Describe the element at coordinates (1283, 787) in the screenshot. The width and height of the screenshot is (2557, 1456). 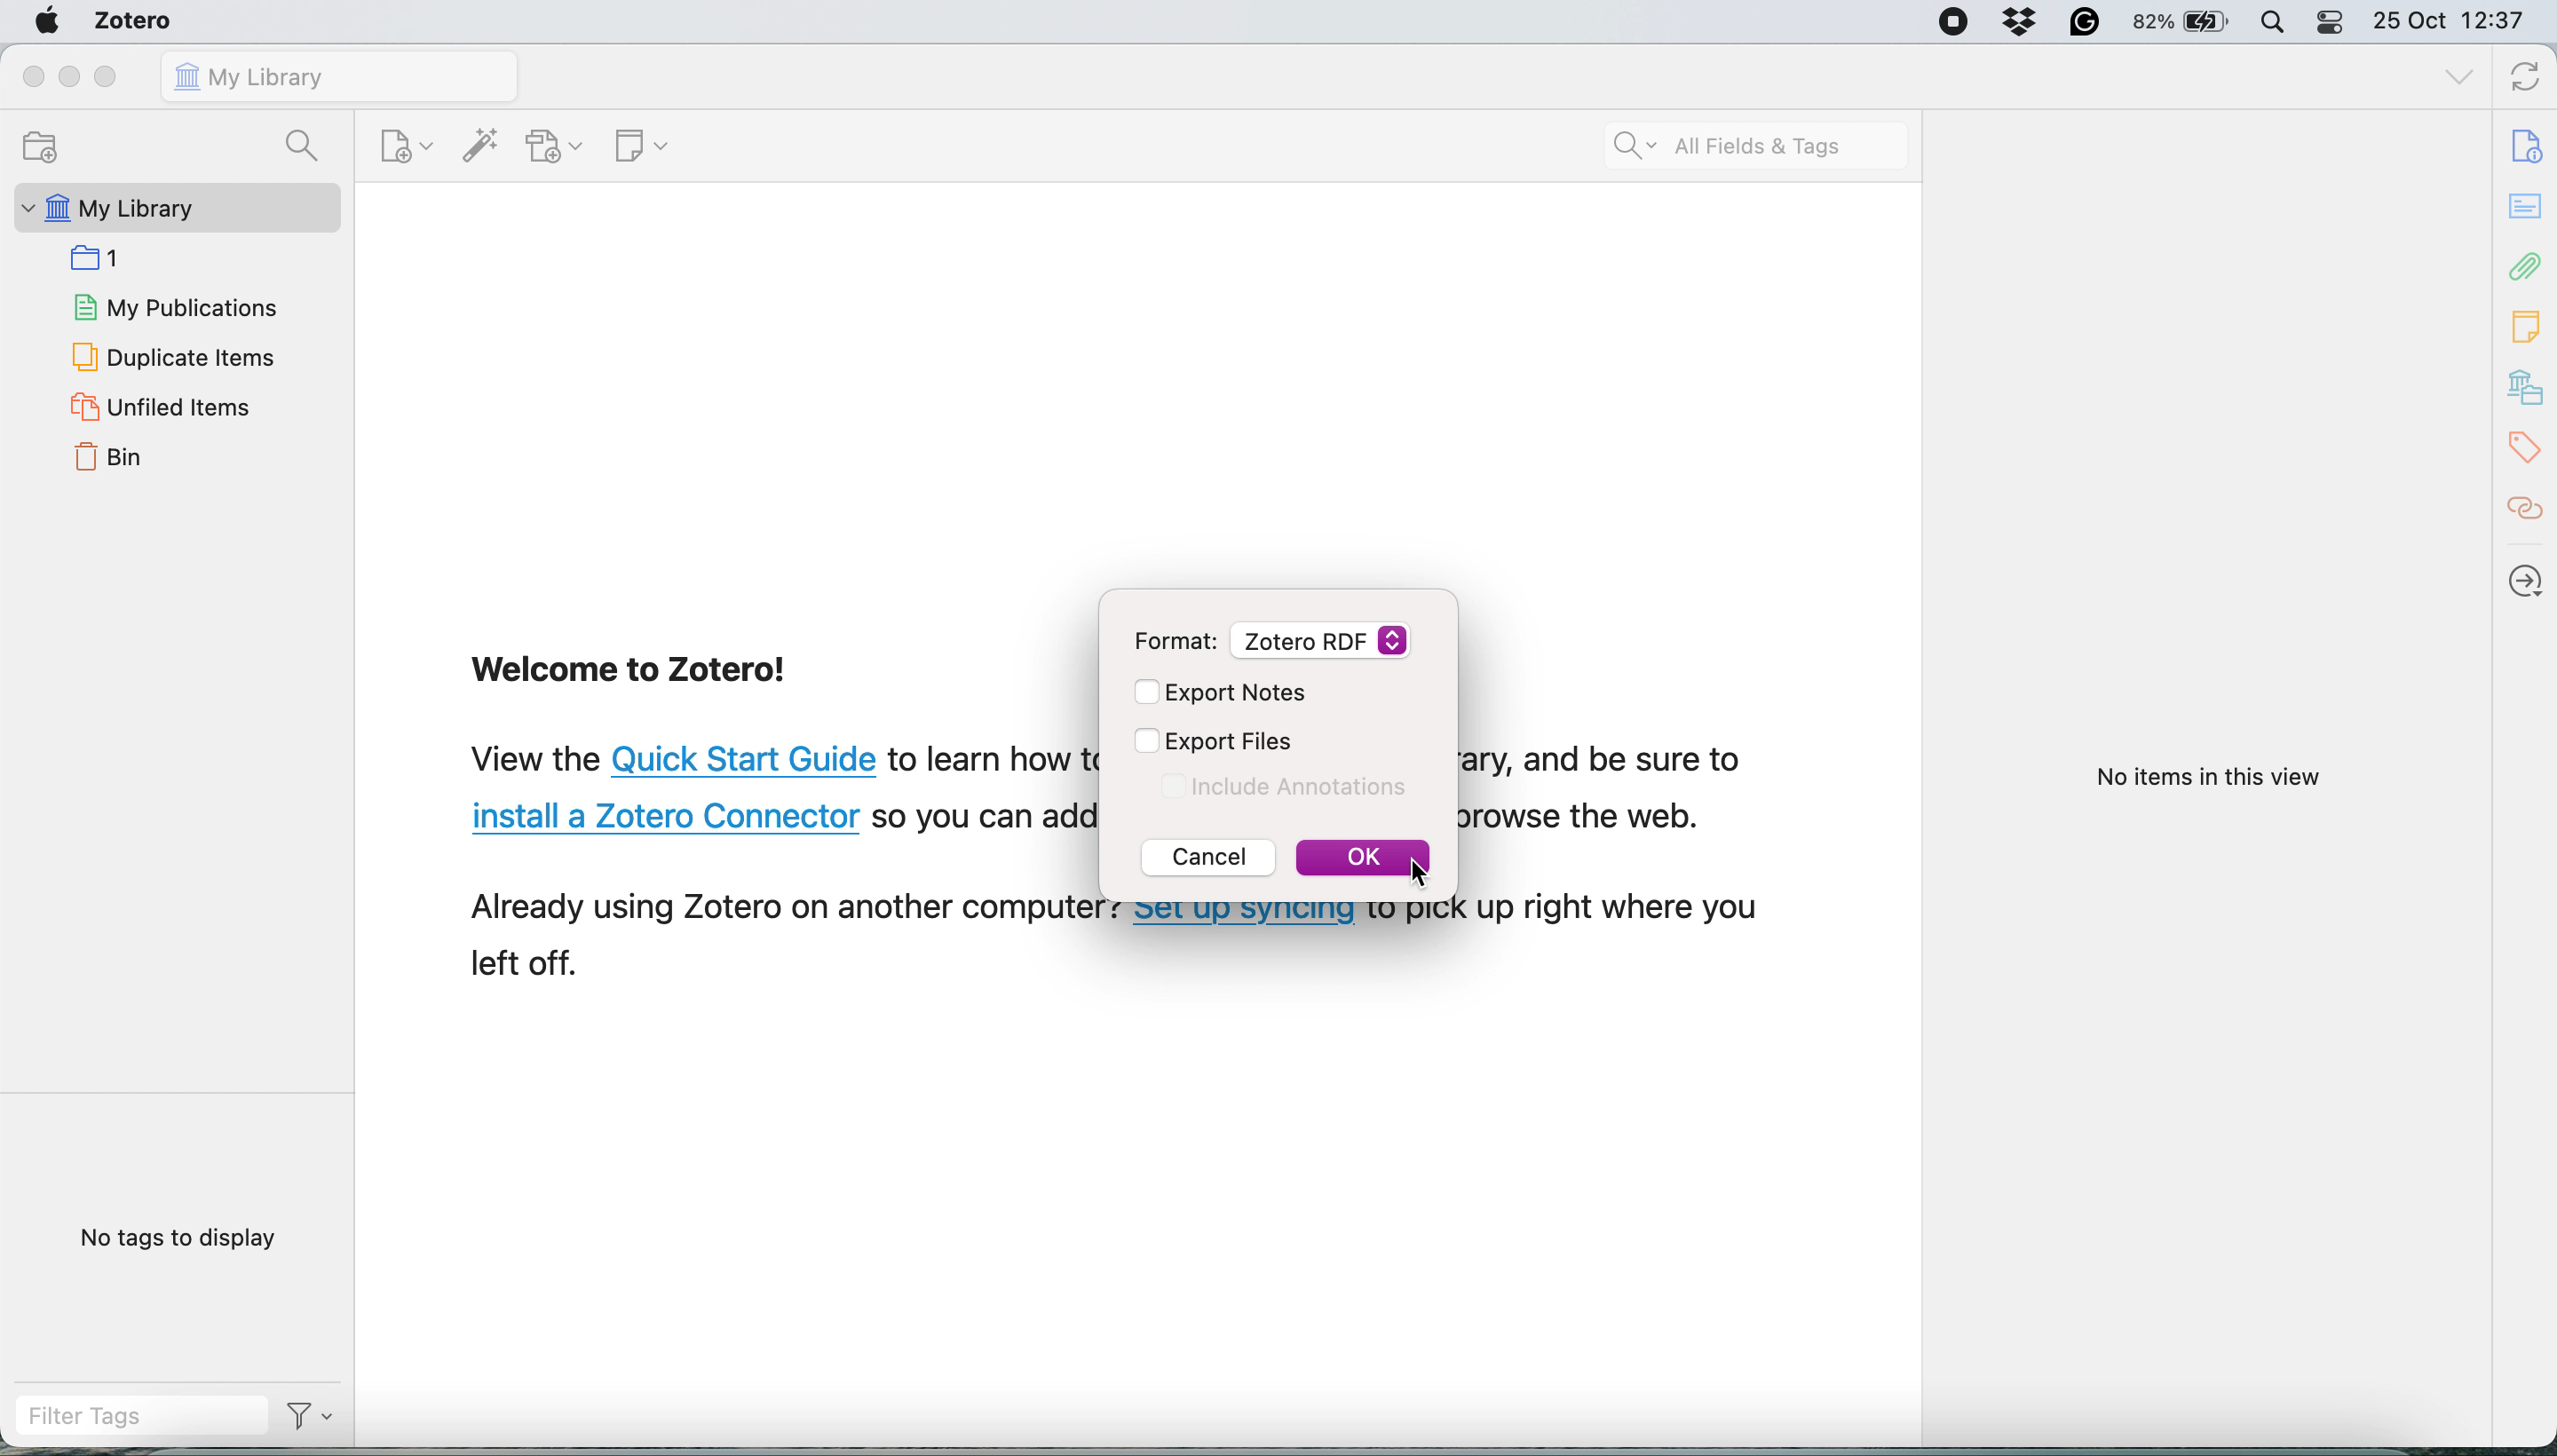
I see `Include Annotations` at that location.